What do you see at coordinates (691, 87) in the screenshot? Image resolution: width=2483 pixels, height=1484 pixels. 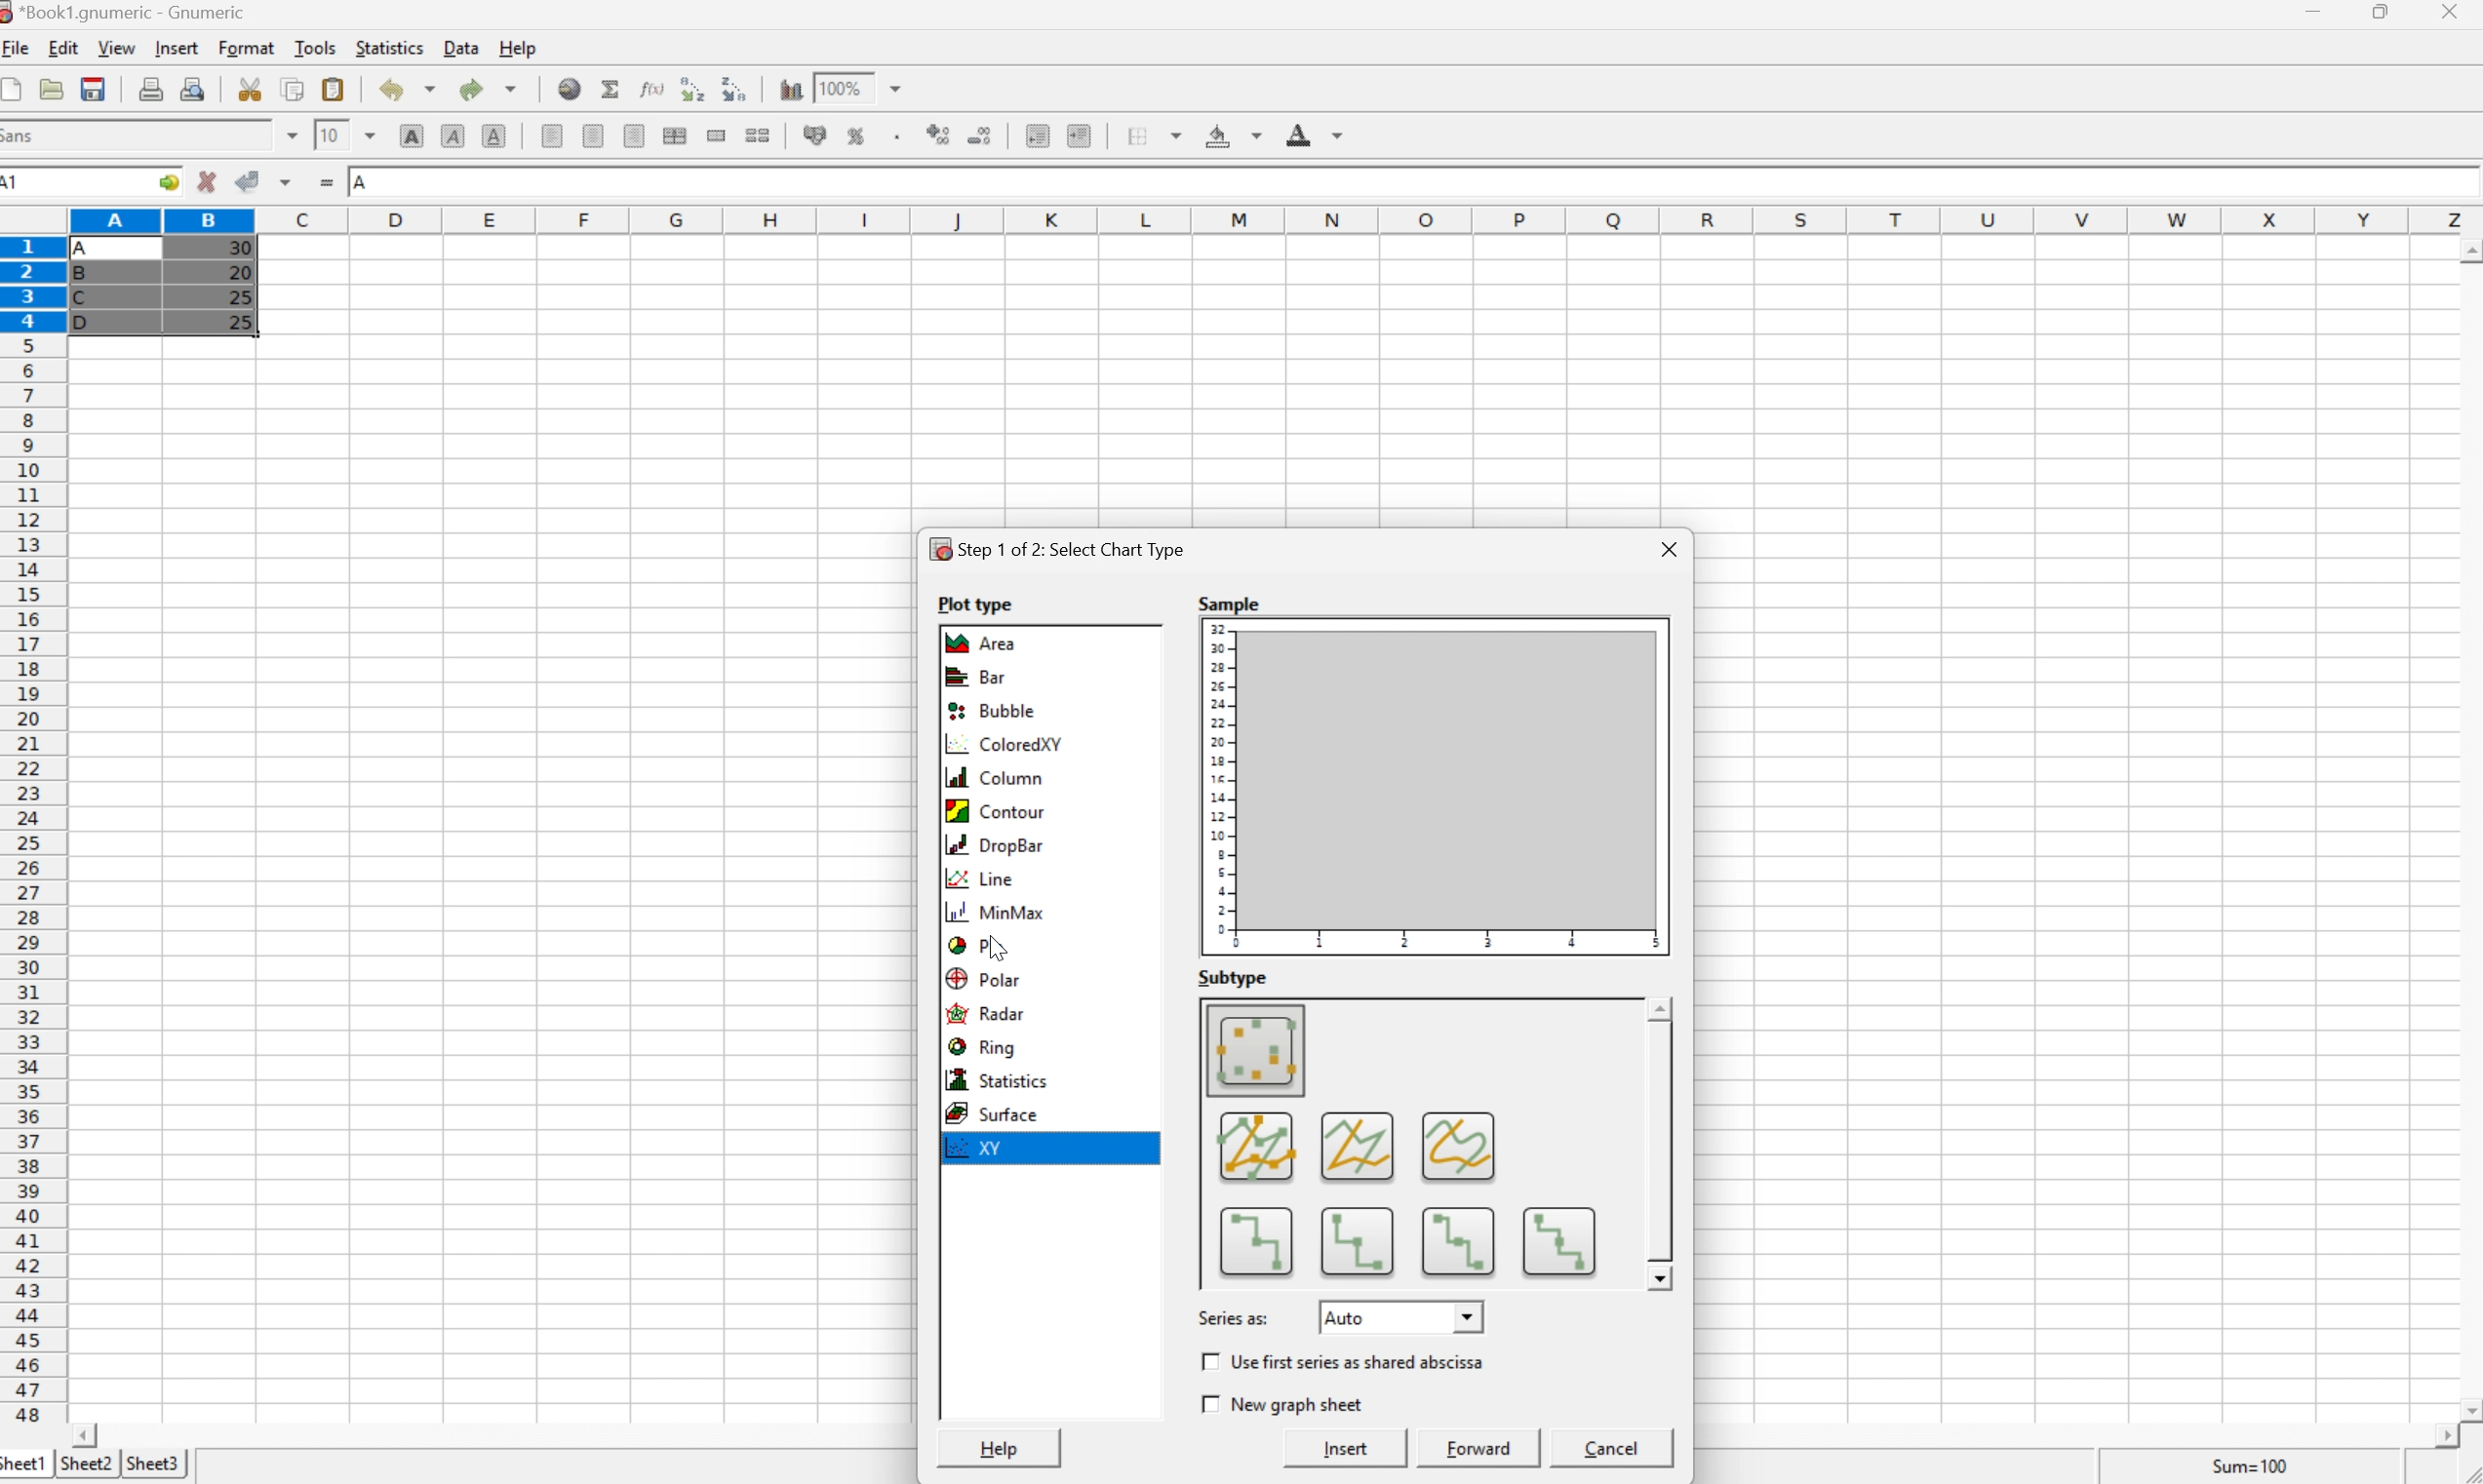 I see `Sort the selected region in descending order based on the first column selected` at bounding box center [691, 87].